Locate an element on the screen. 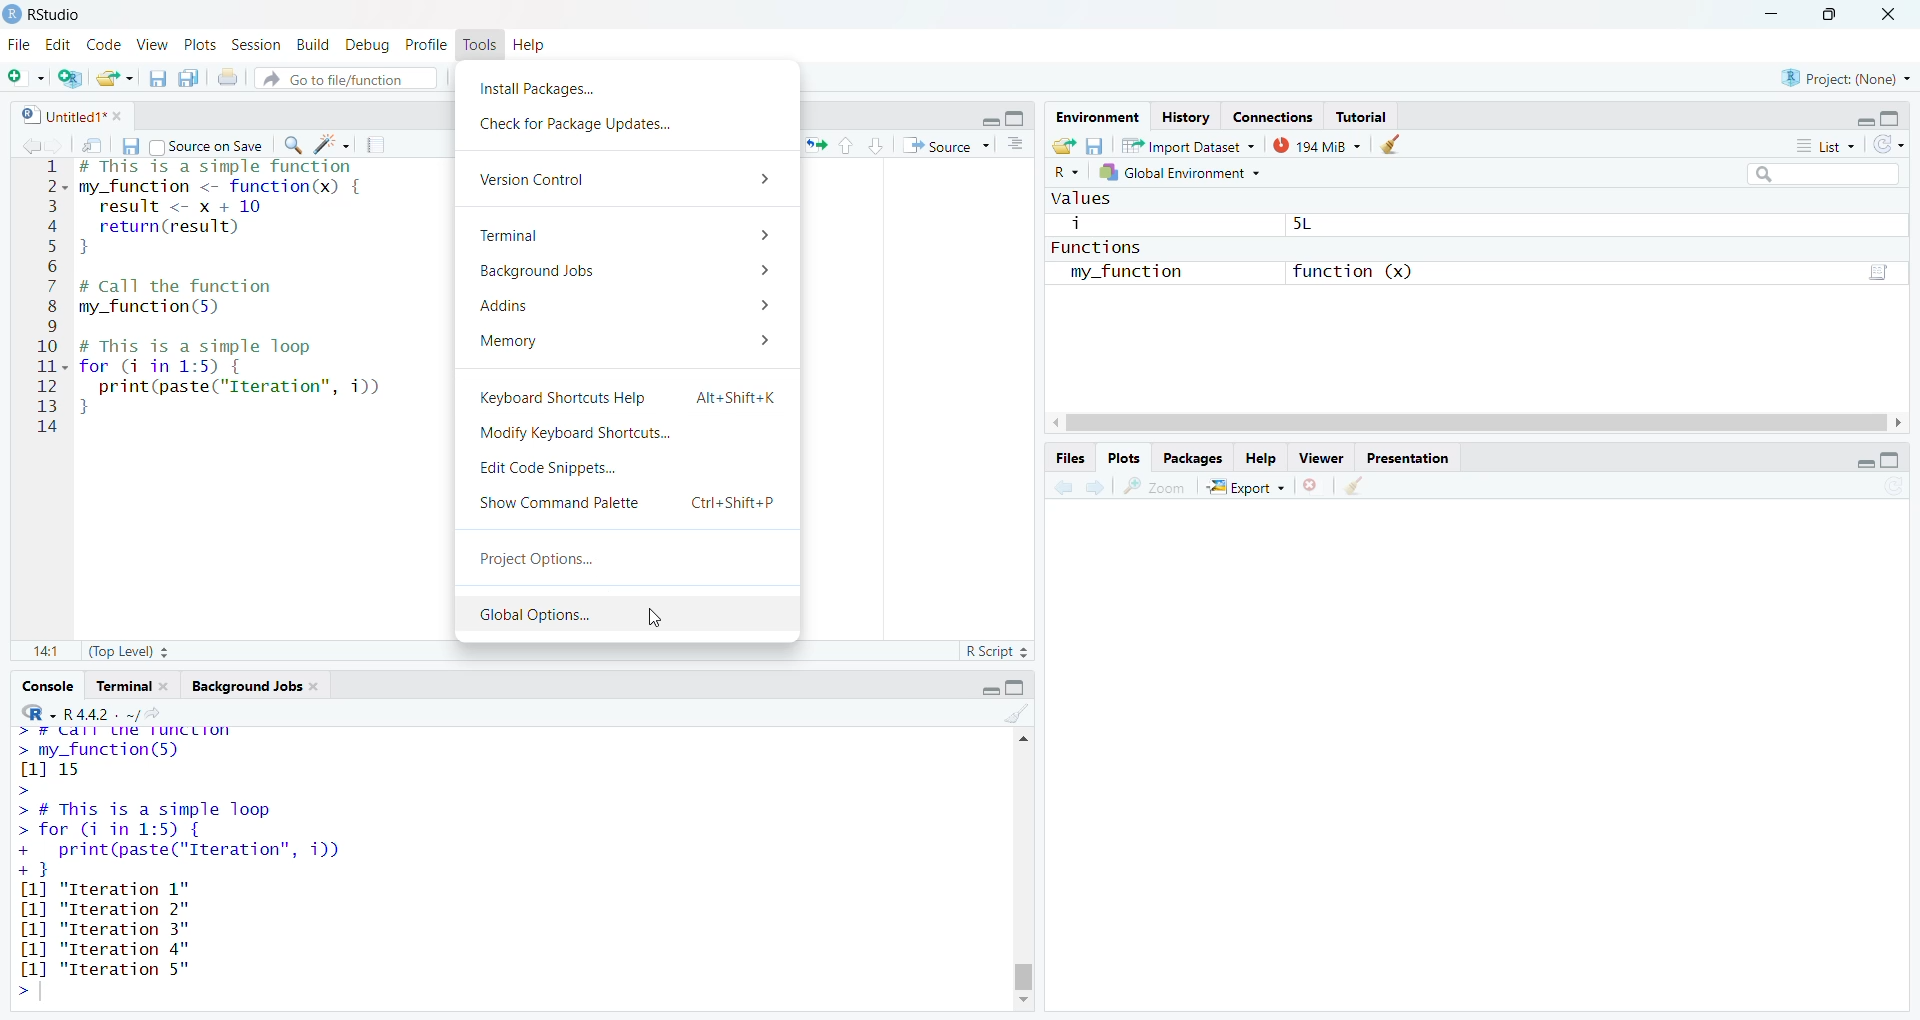  untitled is located at coordinates (53, 114).